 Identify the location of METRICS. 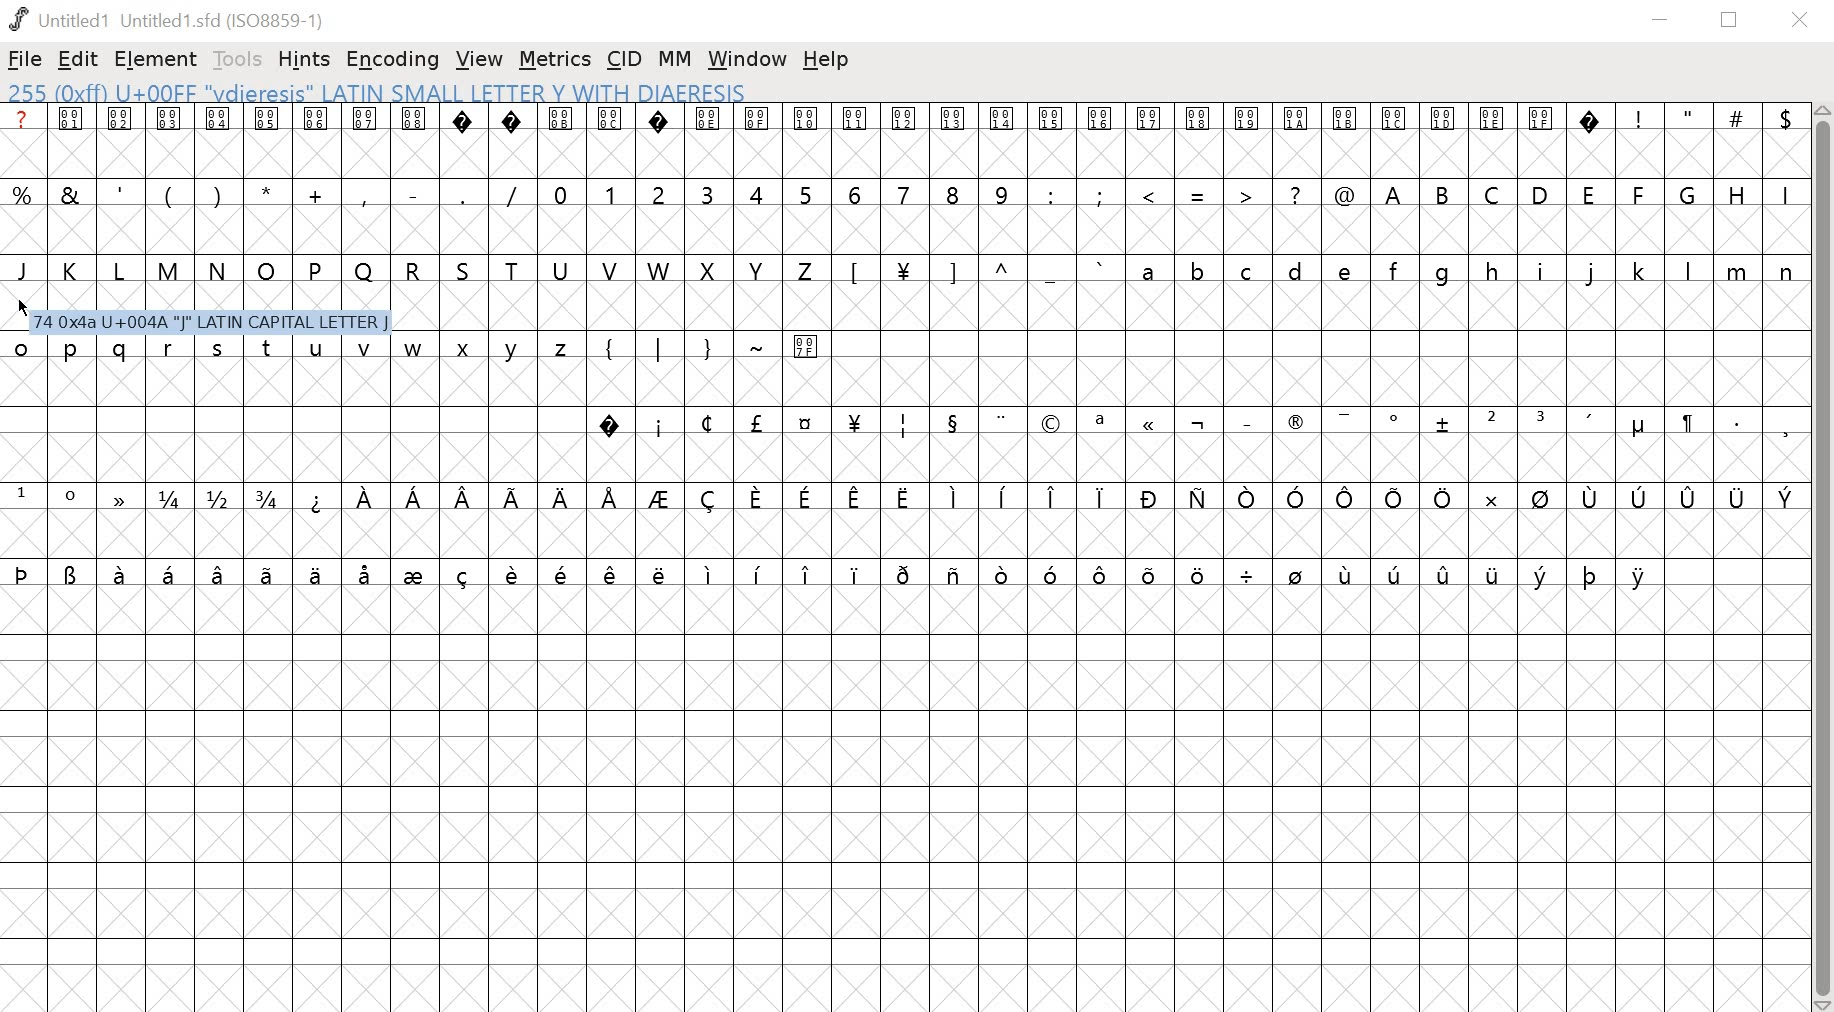
(554, 61).